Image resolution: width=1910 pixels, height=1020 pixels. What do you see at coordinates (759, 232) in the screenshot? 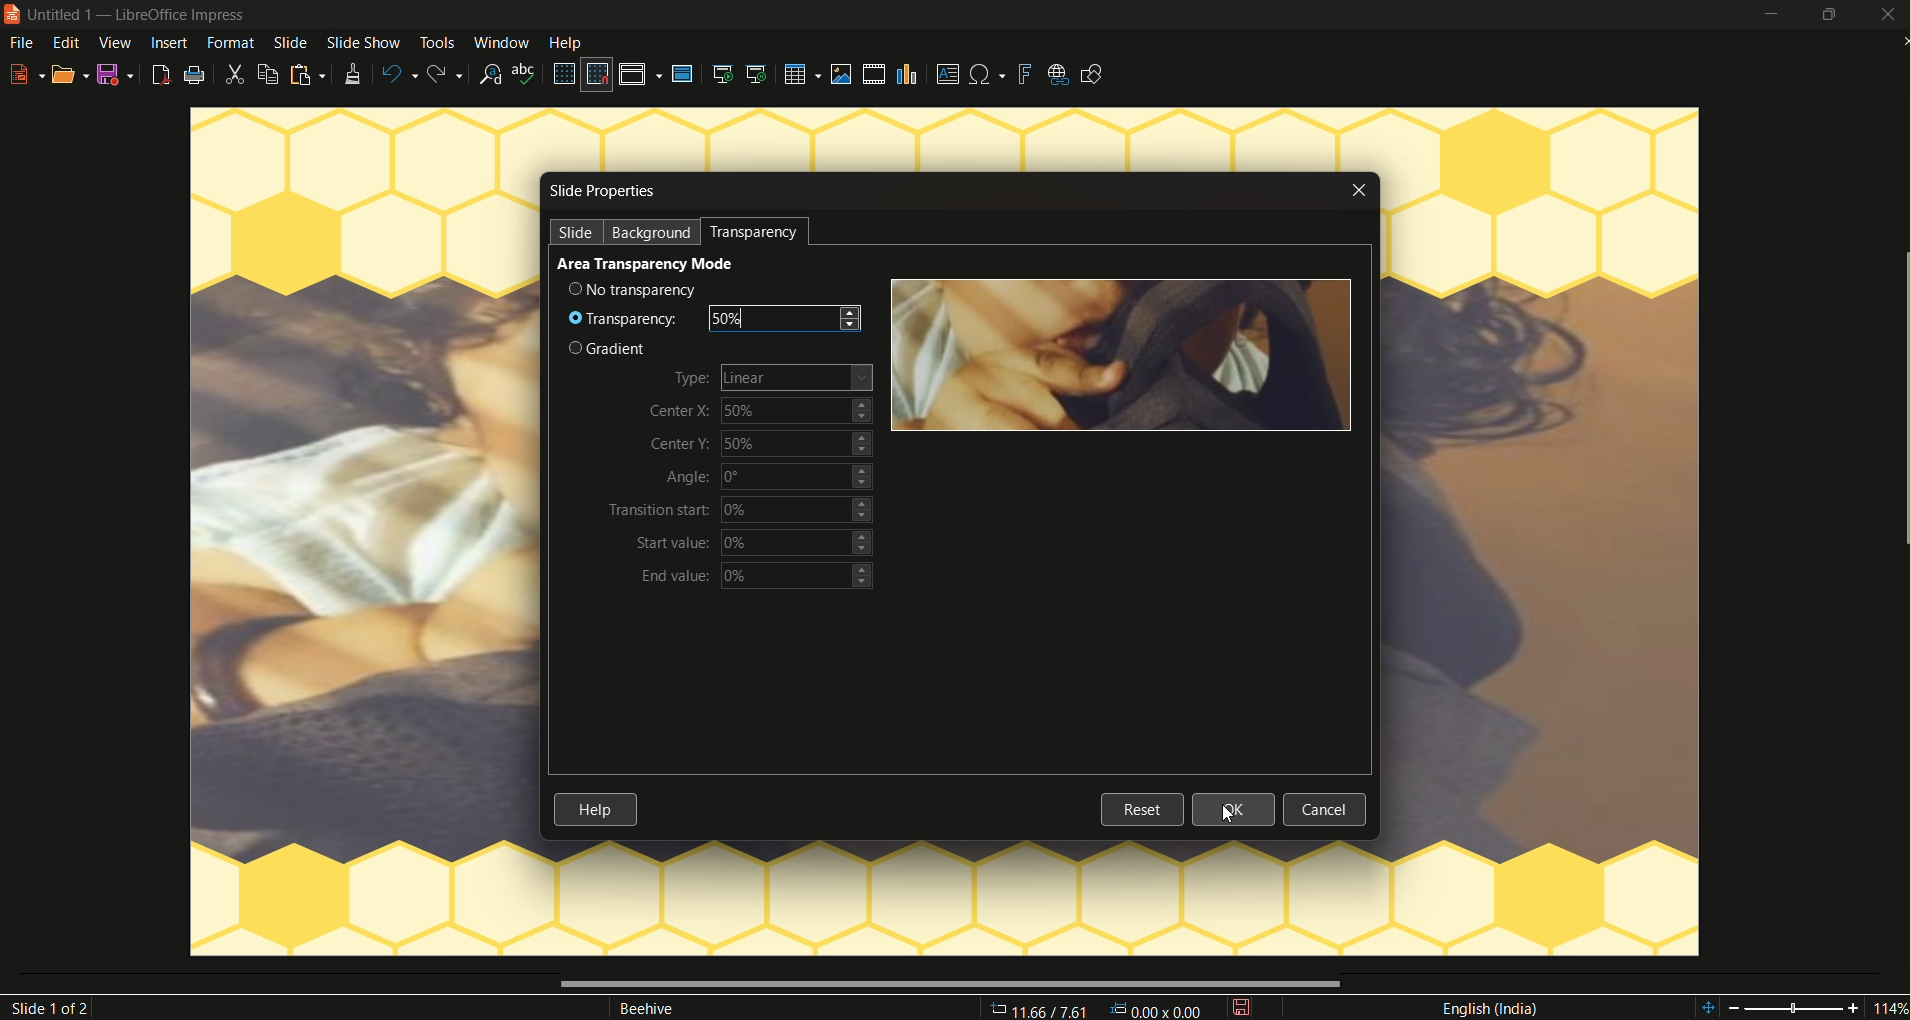
I see `transparency` at bounding box center [759, 232].